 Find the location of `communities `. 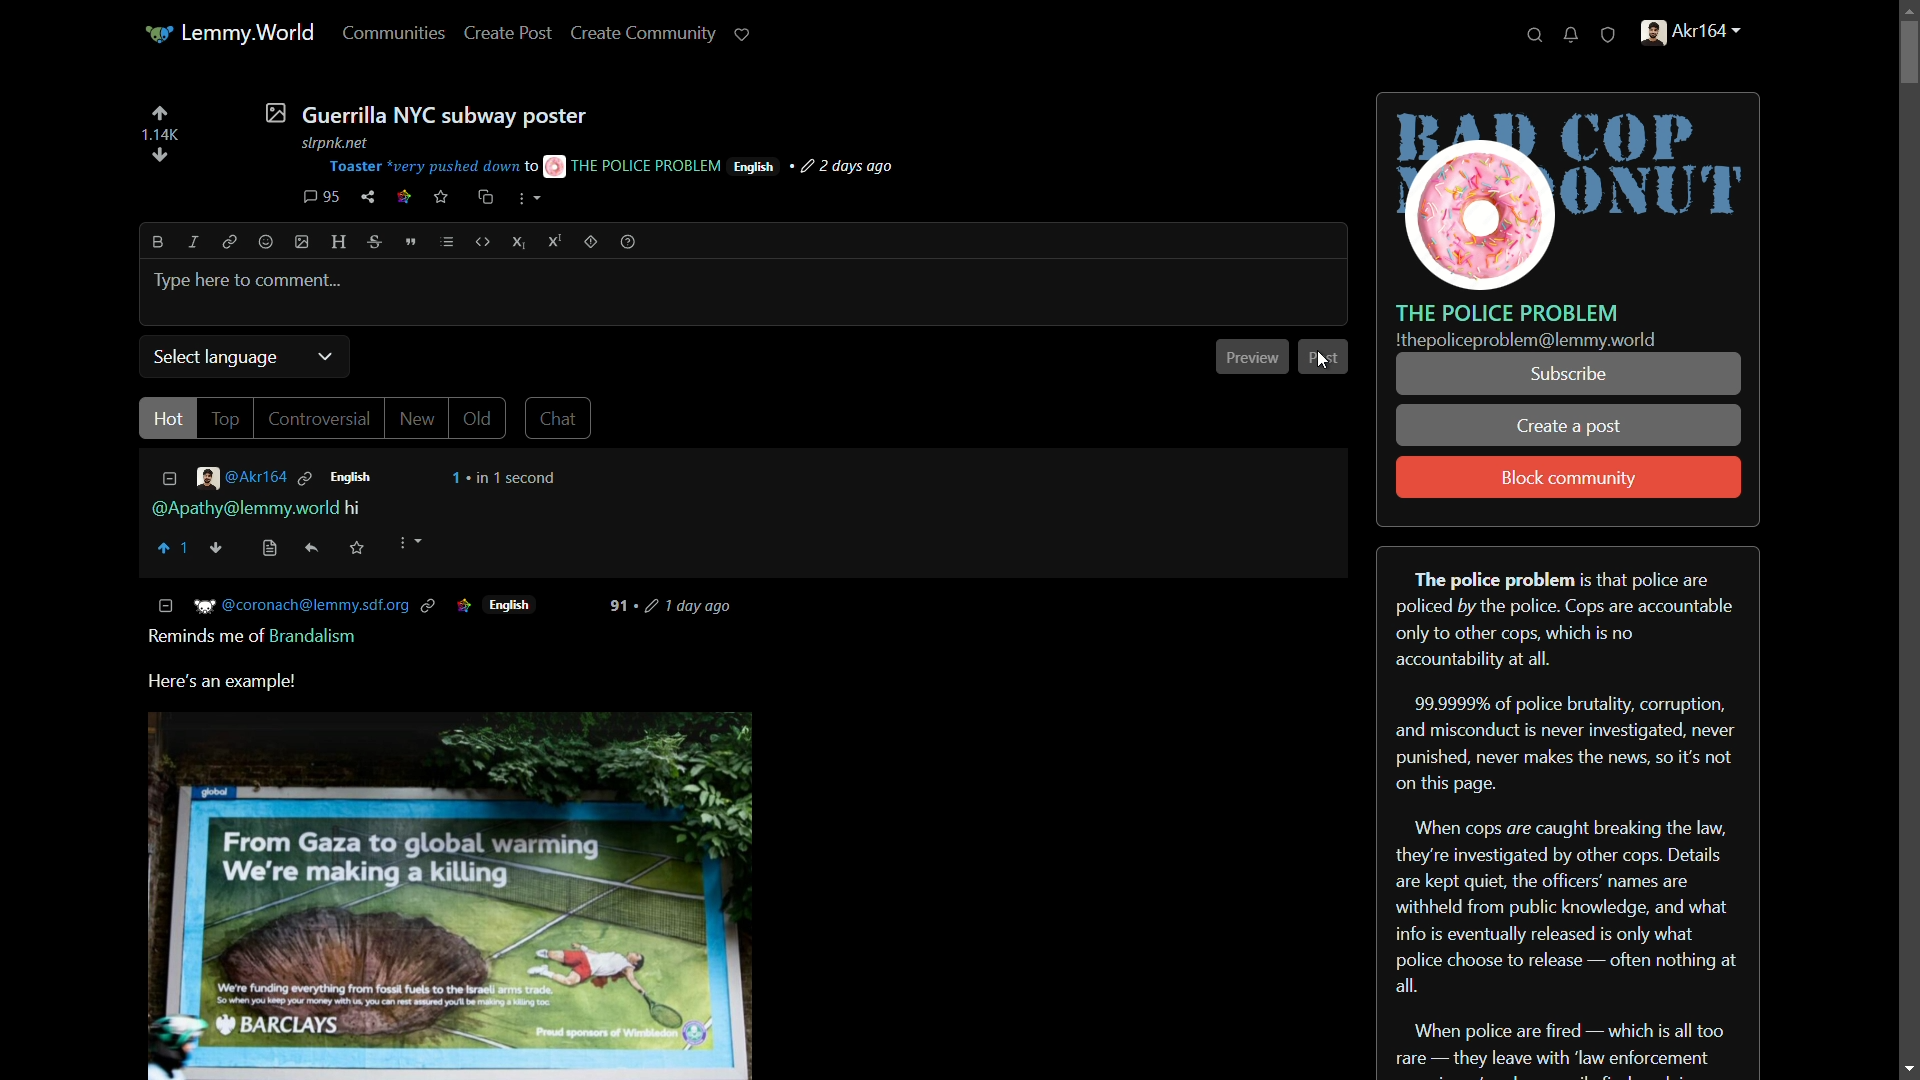

communities  is located at coordinates (396, 32).